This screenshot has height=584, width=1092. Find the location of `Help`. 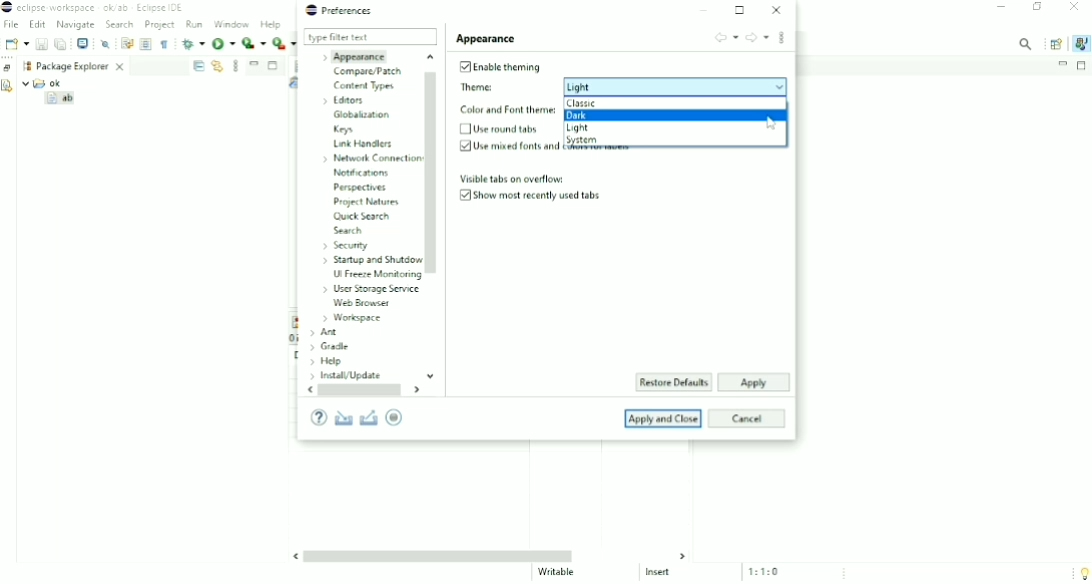

Help is located at coordinates (272, 25).